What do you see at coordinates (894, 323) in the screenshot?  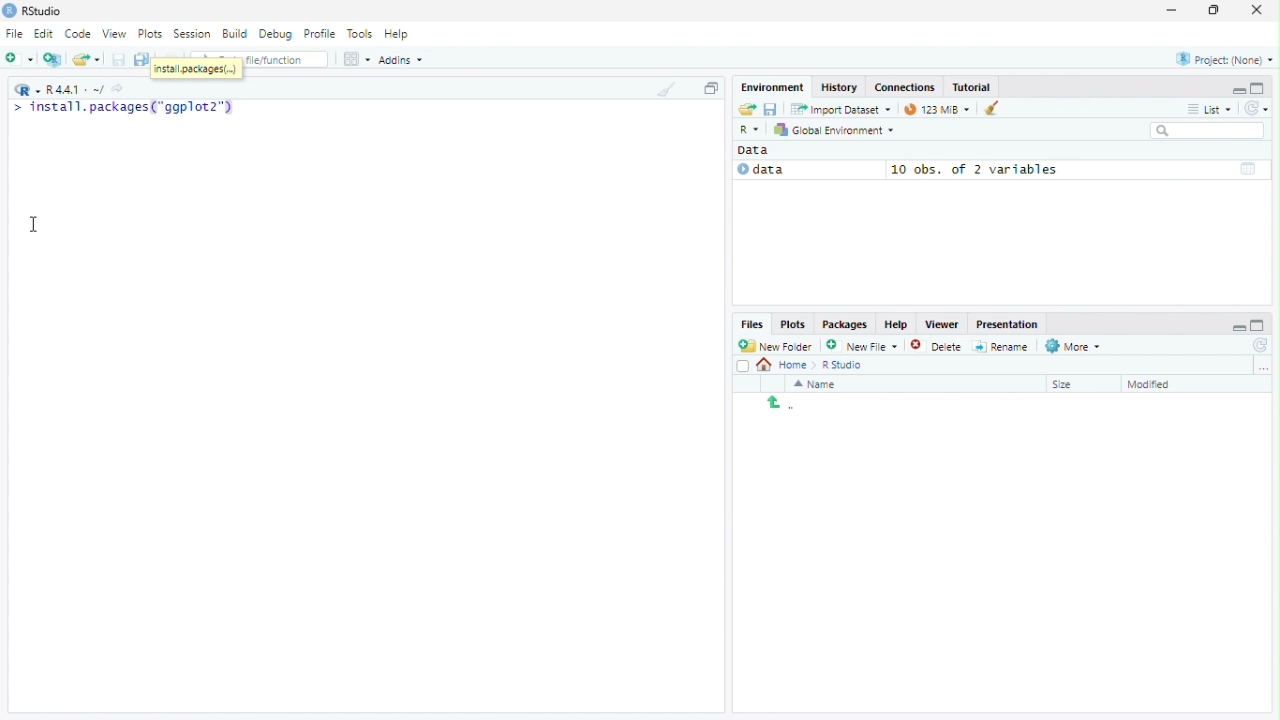 I see `help` at bounding box center [894, 323].